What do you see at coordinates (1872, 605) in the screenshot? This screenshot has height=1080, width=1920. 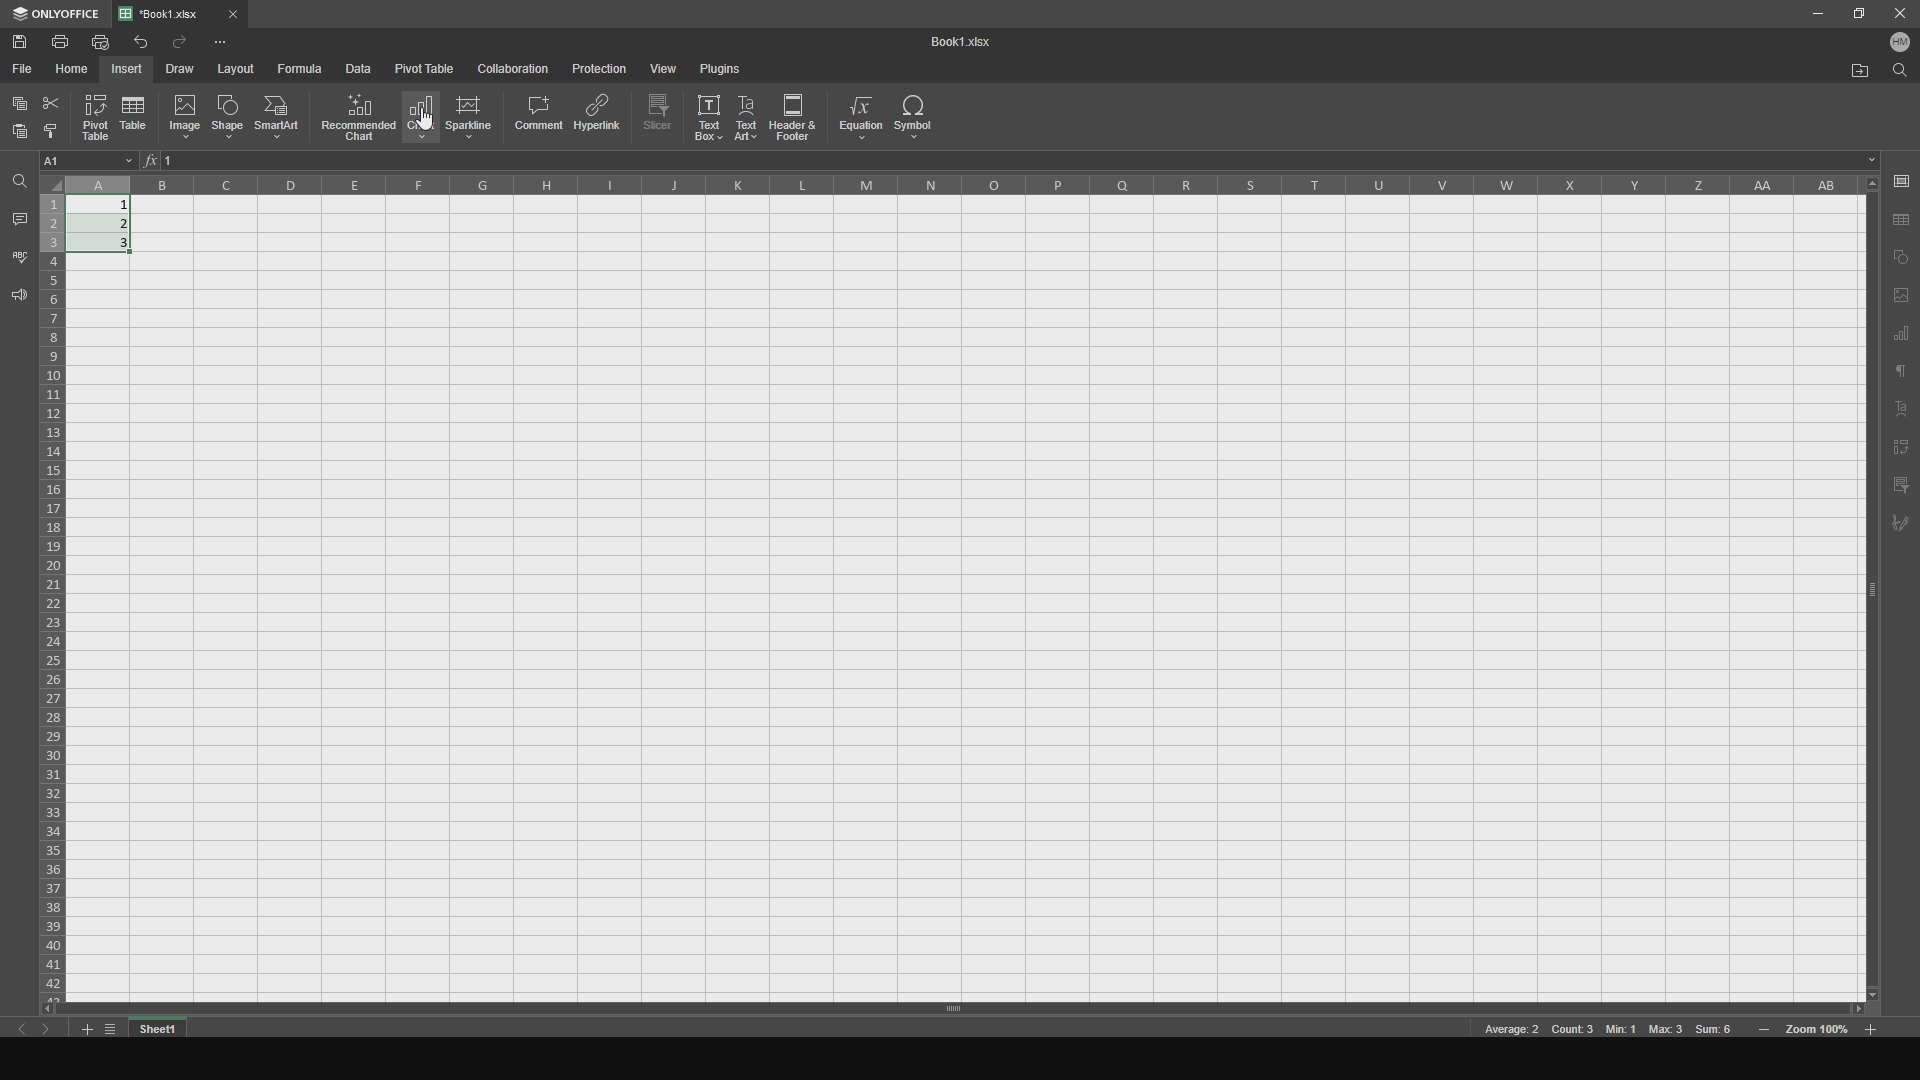 I see `vertical slider` at bounding box center [1872, 605].